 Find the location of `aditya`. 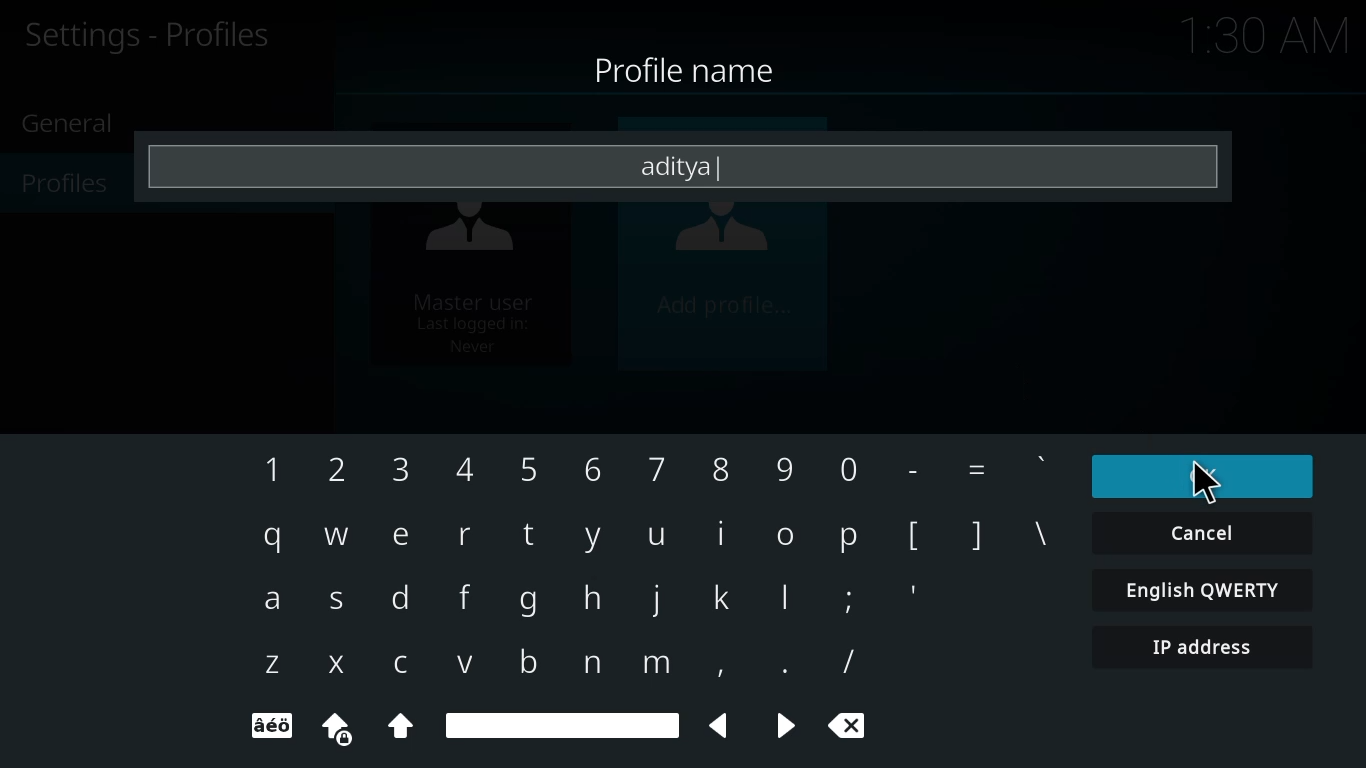

aditya is located at coordinates (684, 166).